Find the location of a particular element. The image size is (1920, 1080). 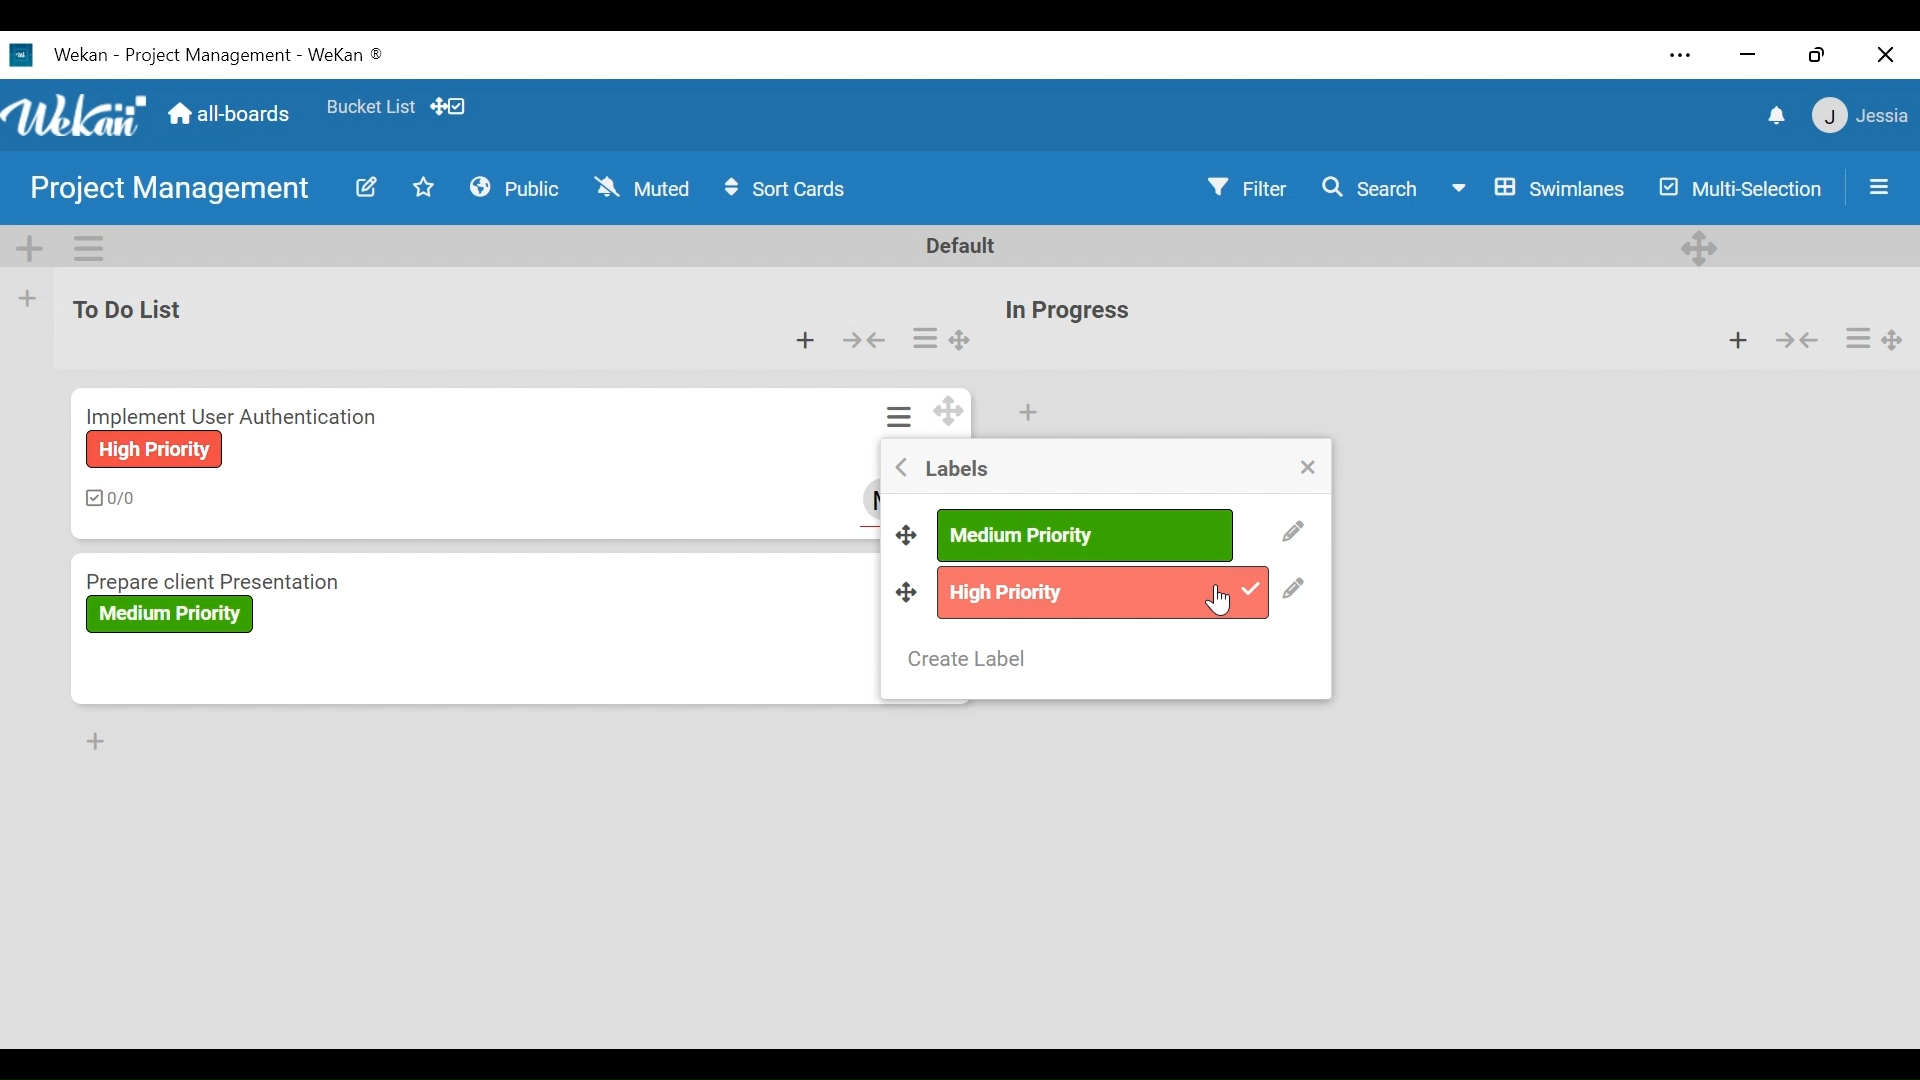

Label is located at coordinates (163, 614).